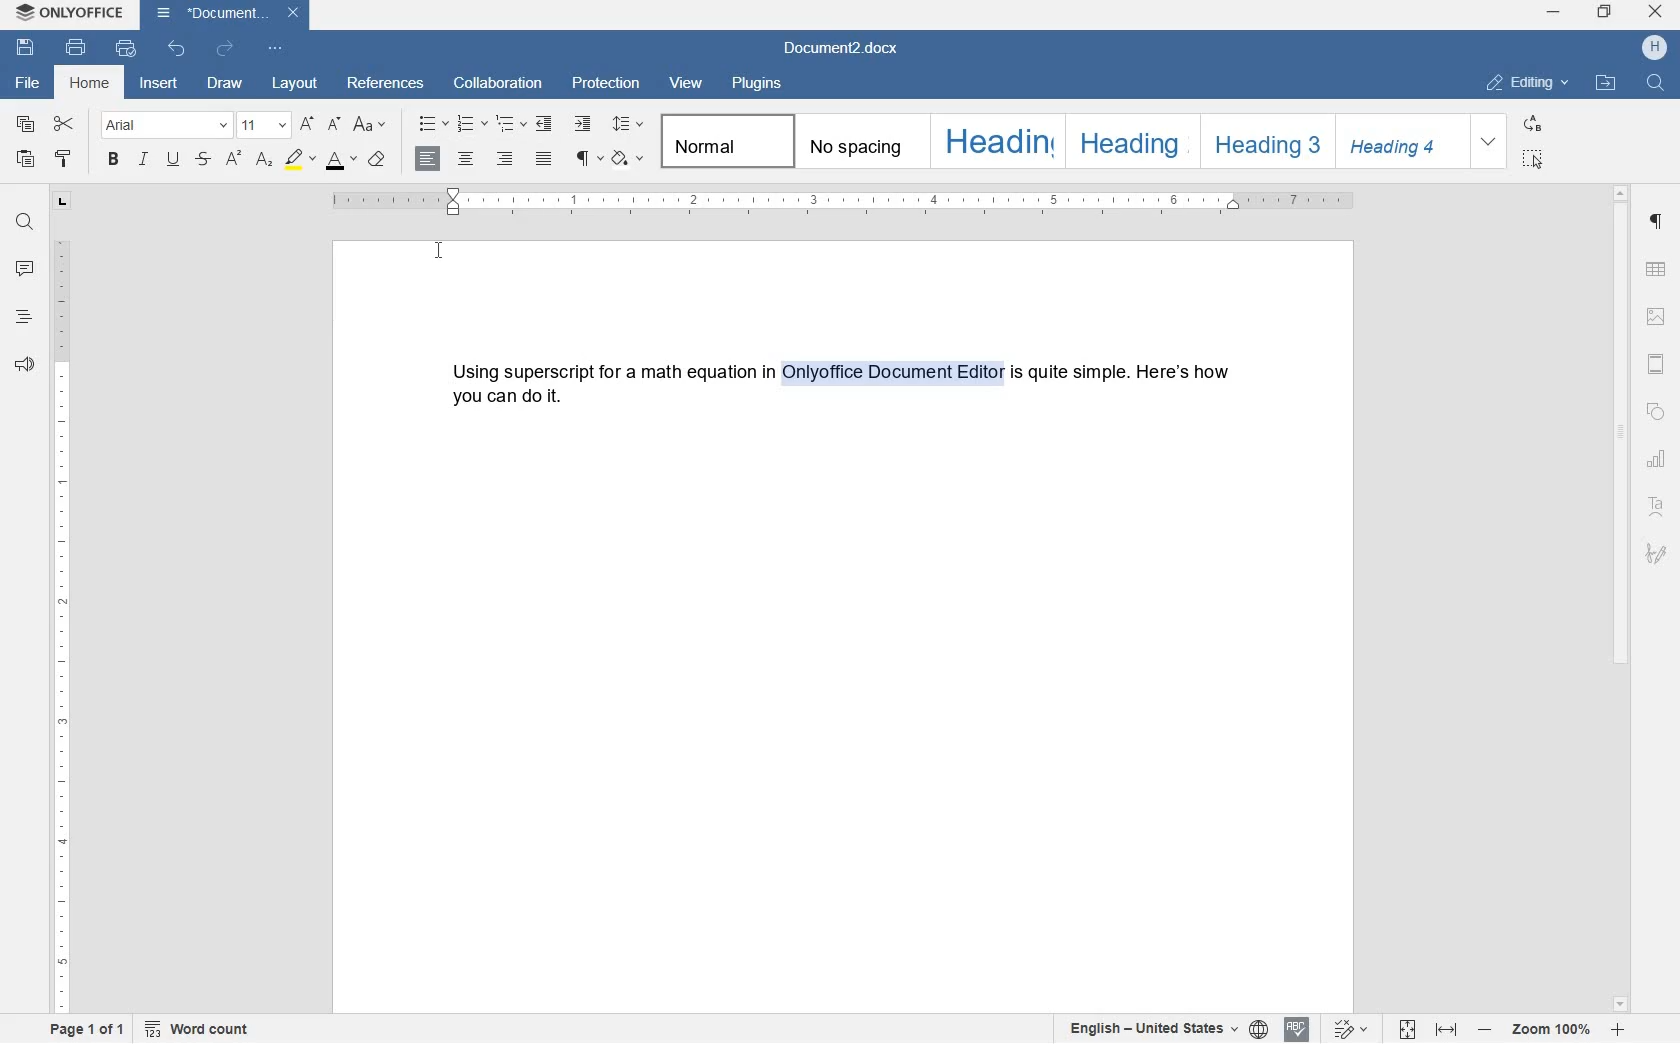 The image size is (1680, 1044). I want to click on file, so click(25, 84).